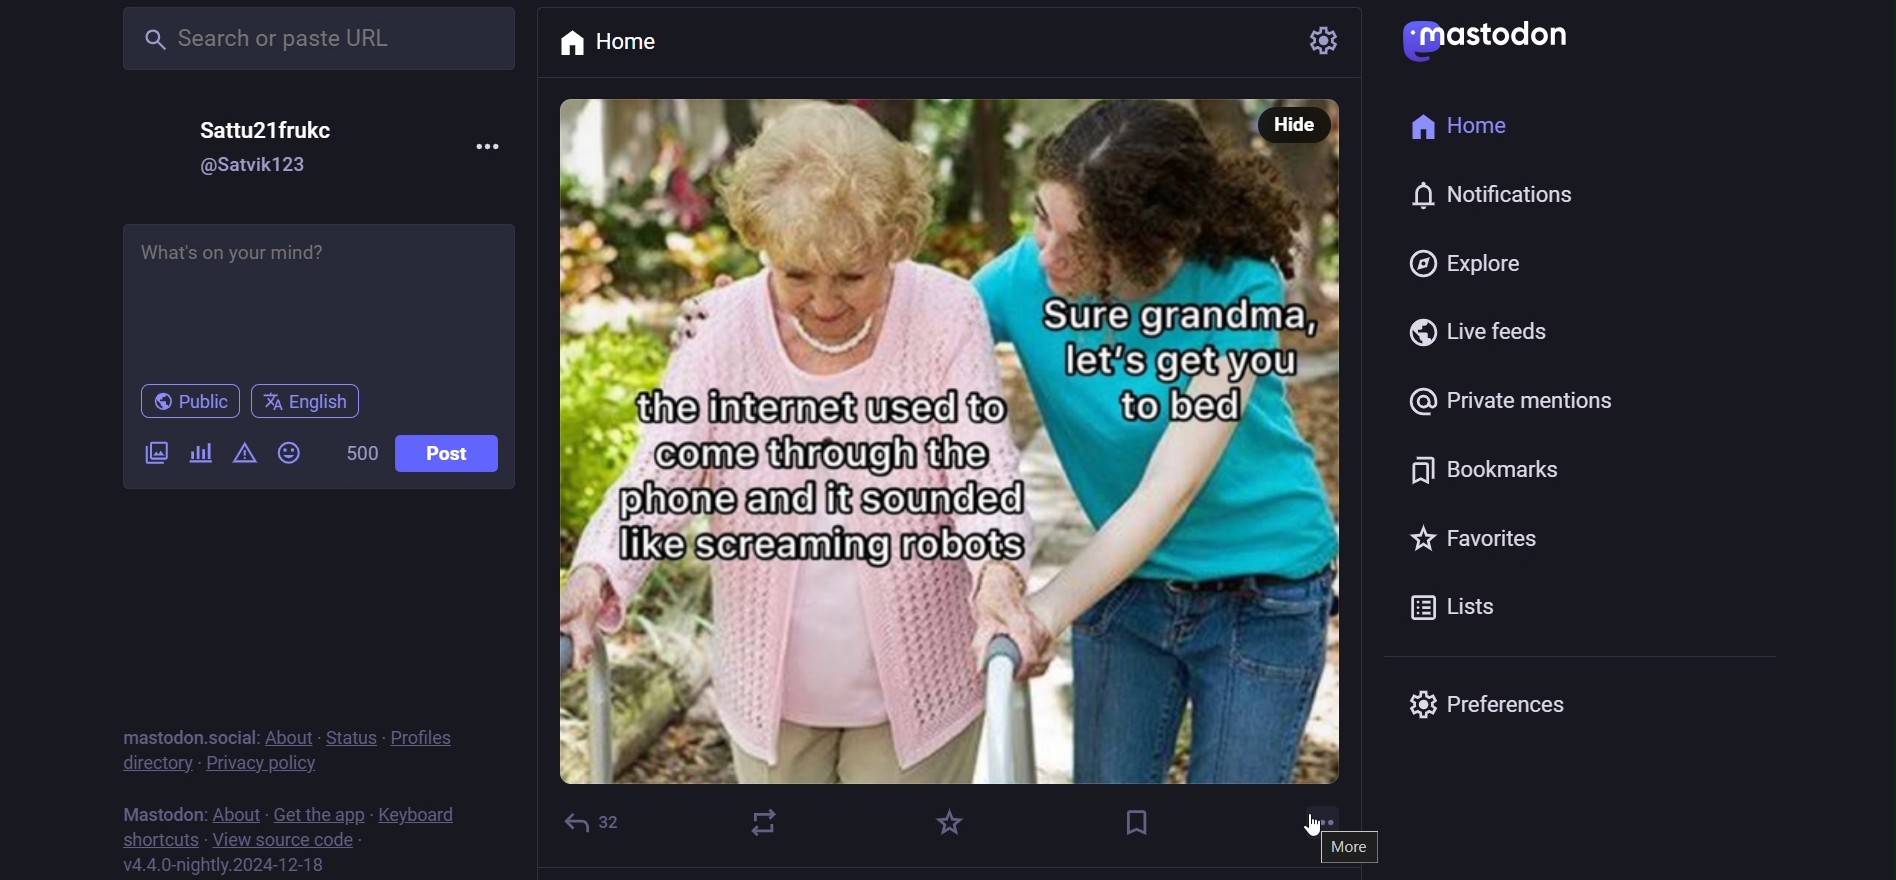 This screenshot has width=1896, height=880. I want to click on boost, so click(763, 822).